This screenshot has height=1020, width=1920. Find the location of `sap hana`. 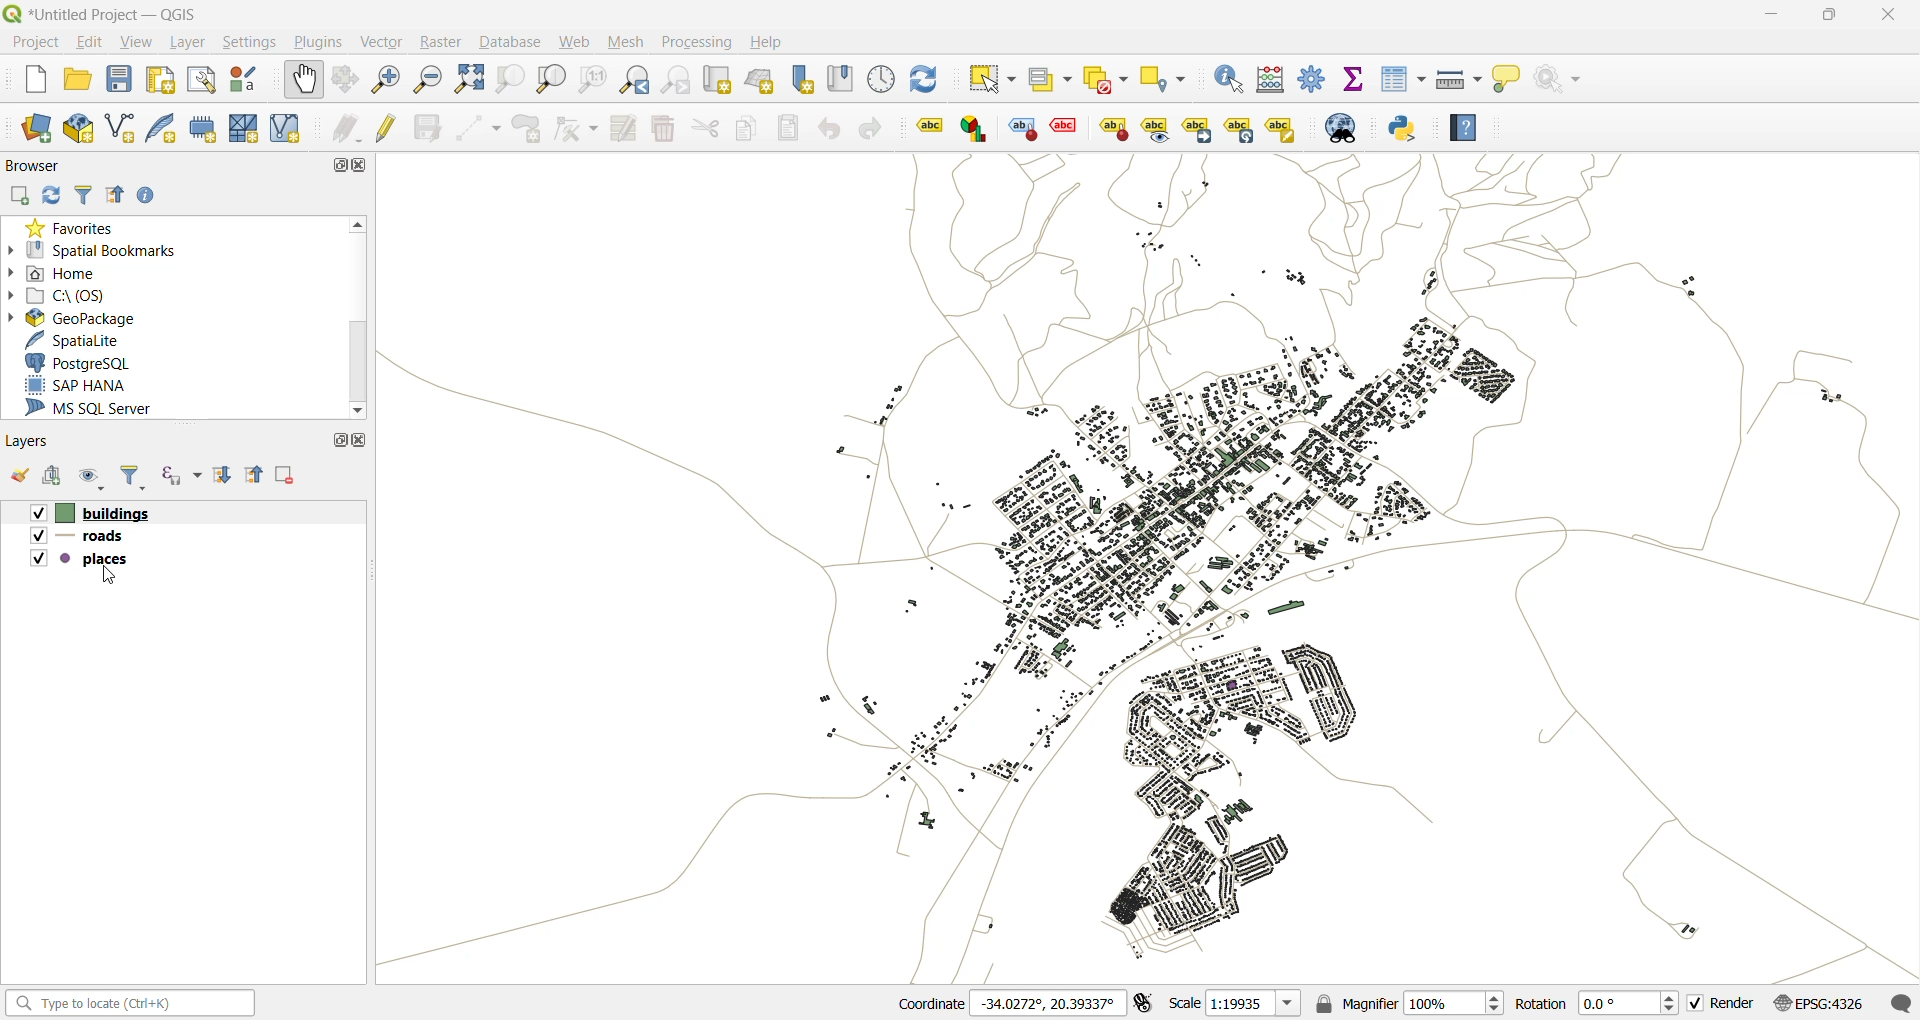

sap hana is located at coordinates (77, 385).